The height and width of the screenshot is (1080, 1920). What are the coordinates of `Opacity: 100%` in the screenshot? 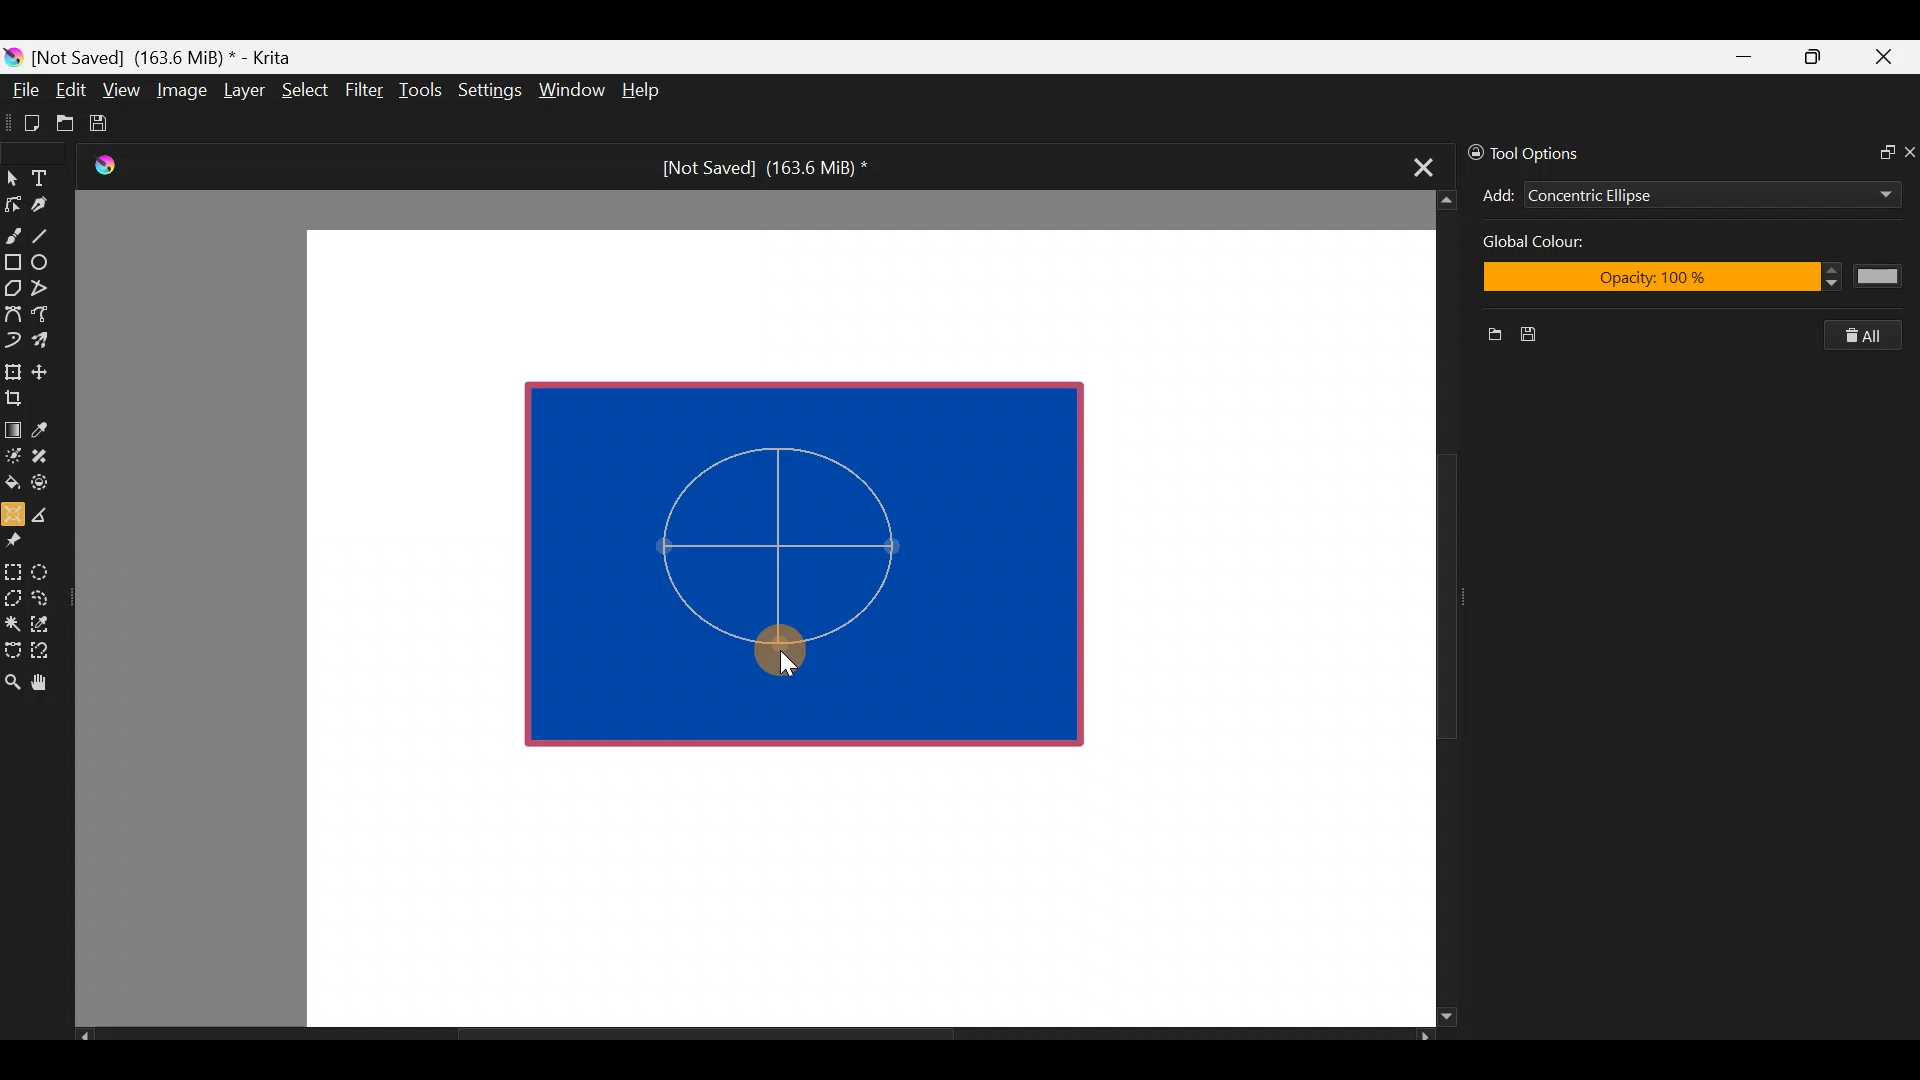 It's located at (1687, 279).